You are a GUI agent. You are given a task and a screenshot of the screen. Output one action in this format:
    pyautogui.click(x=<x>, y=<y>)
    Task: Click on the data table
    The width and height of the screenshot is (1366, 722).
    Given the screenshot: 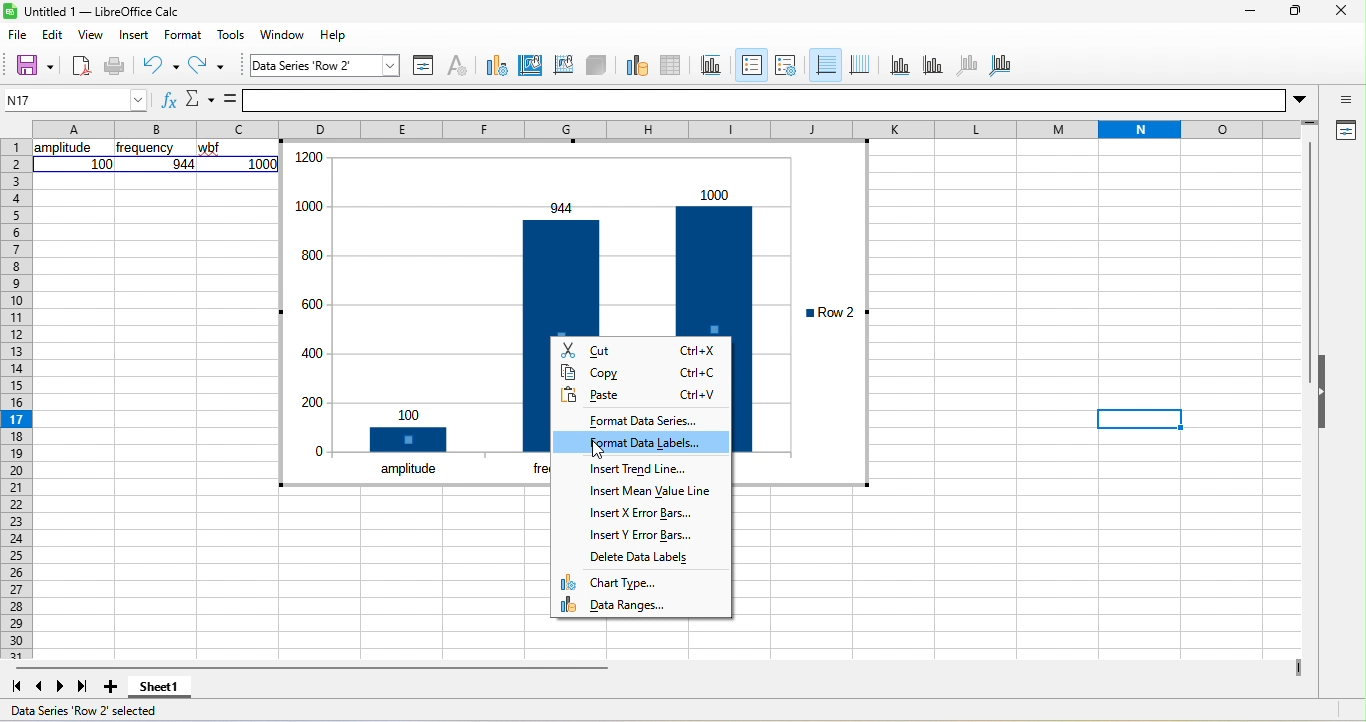 What is the action you would take?
    pyautogui.click(x=672, y=69)
    